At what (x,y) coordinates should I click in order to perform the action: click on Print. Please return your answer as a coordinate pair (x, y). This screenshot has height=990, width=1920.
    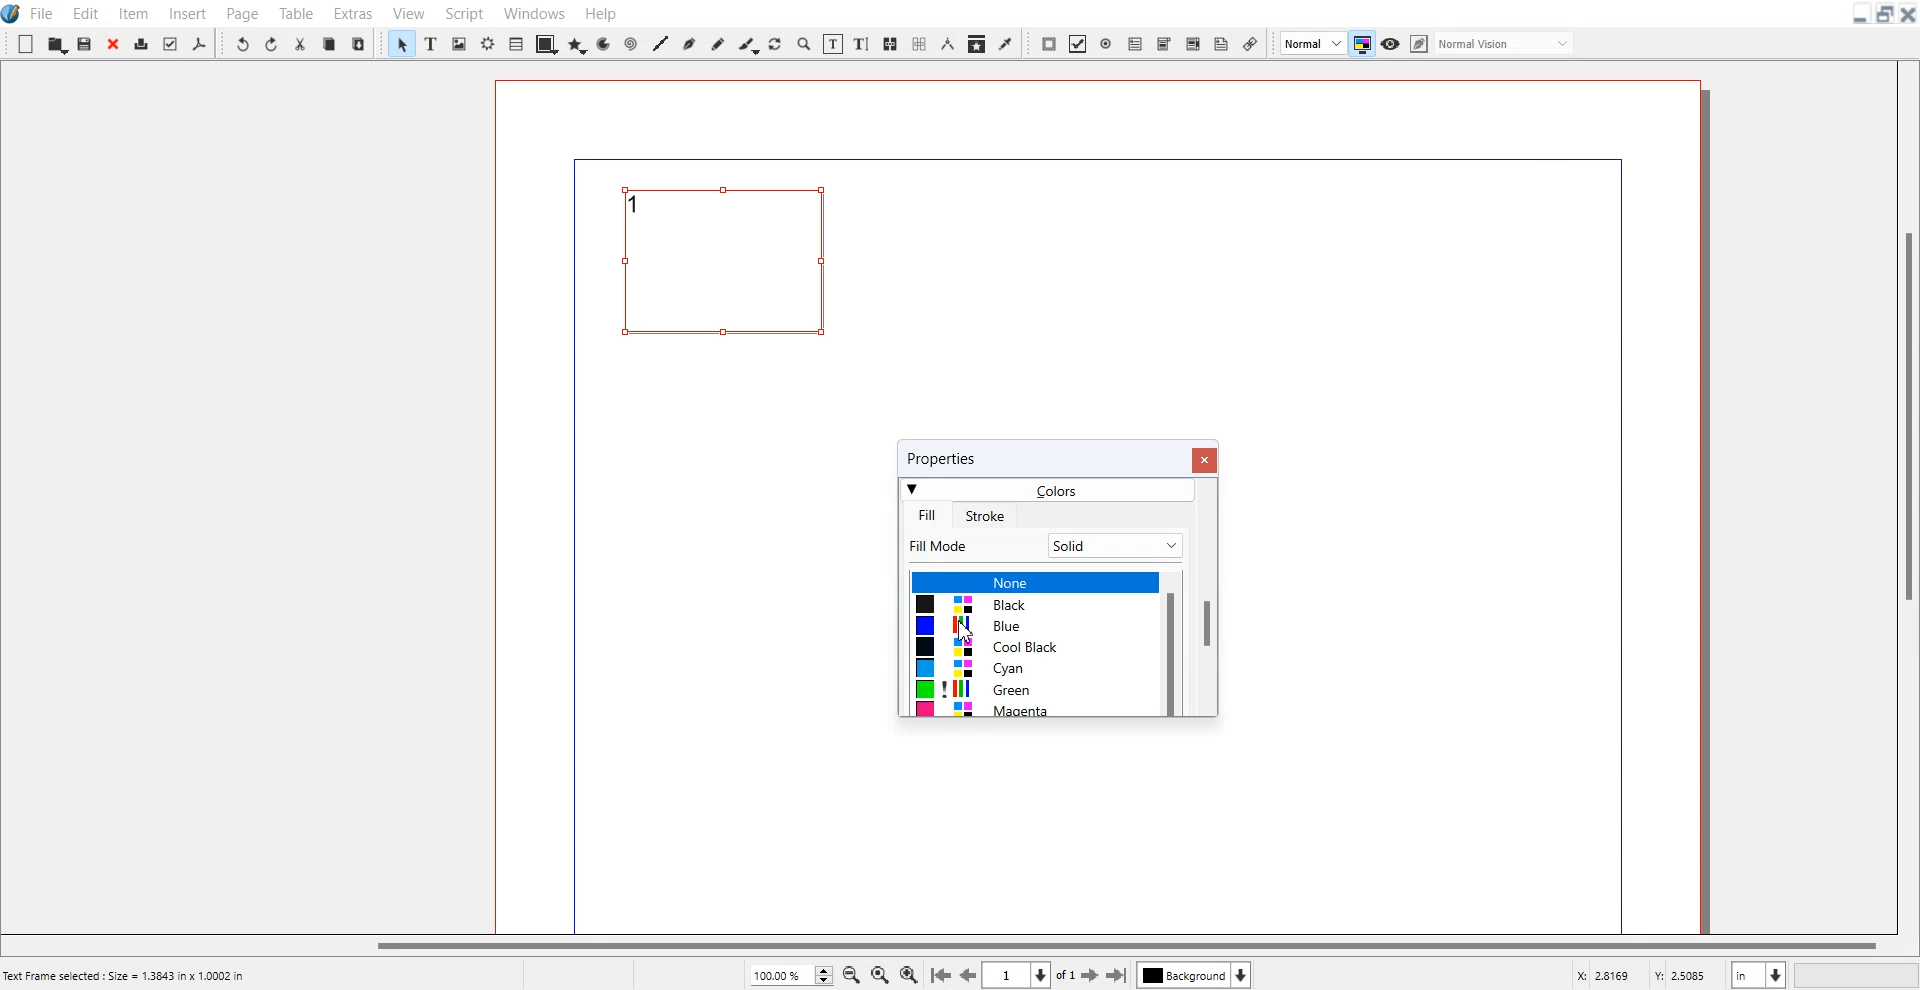
    Looking at the image, I should click on (143, 43).